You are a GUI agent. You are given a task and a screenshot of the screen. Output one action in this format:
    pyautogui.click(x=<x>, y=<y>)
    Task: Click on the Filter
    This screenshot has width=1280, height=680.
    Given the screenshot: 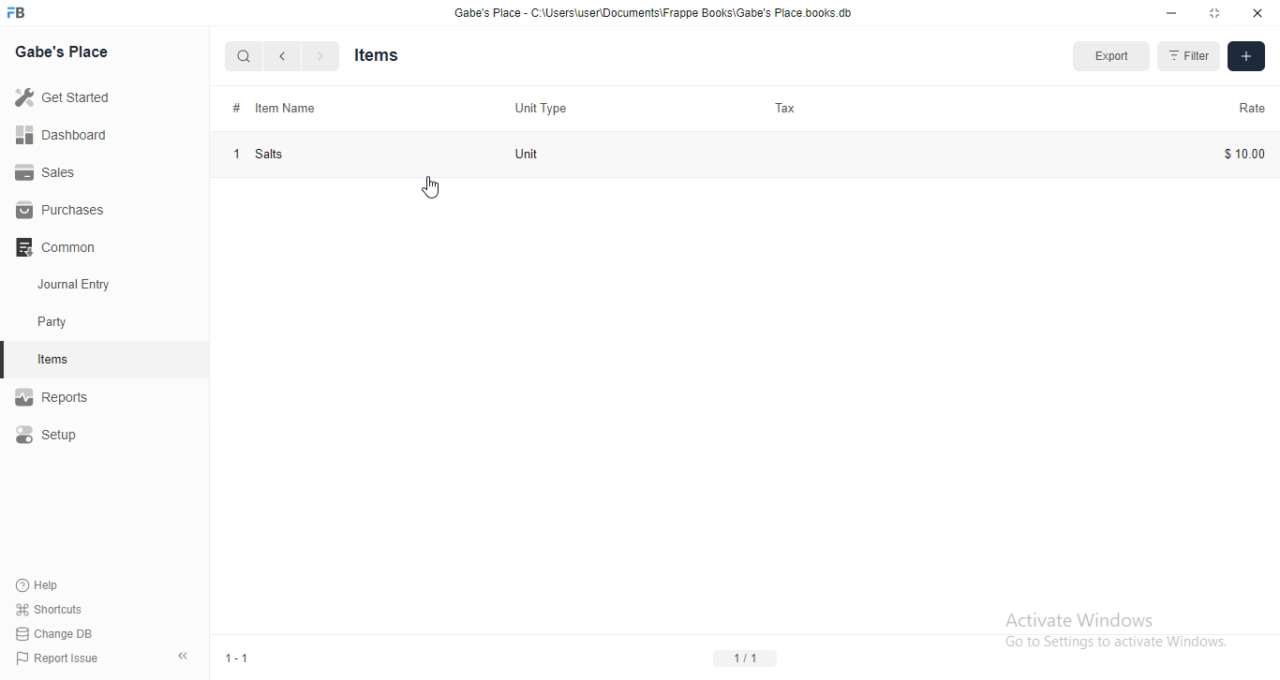 What is the action you would take?
    pyautogui.click(x=1189, y=54)
    